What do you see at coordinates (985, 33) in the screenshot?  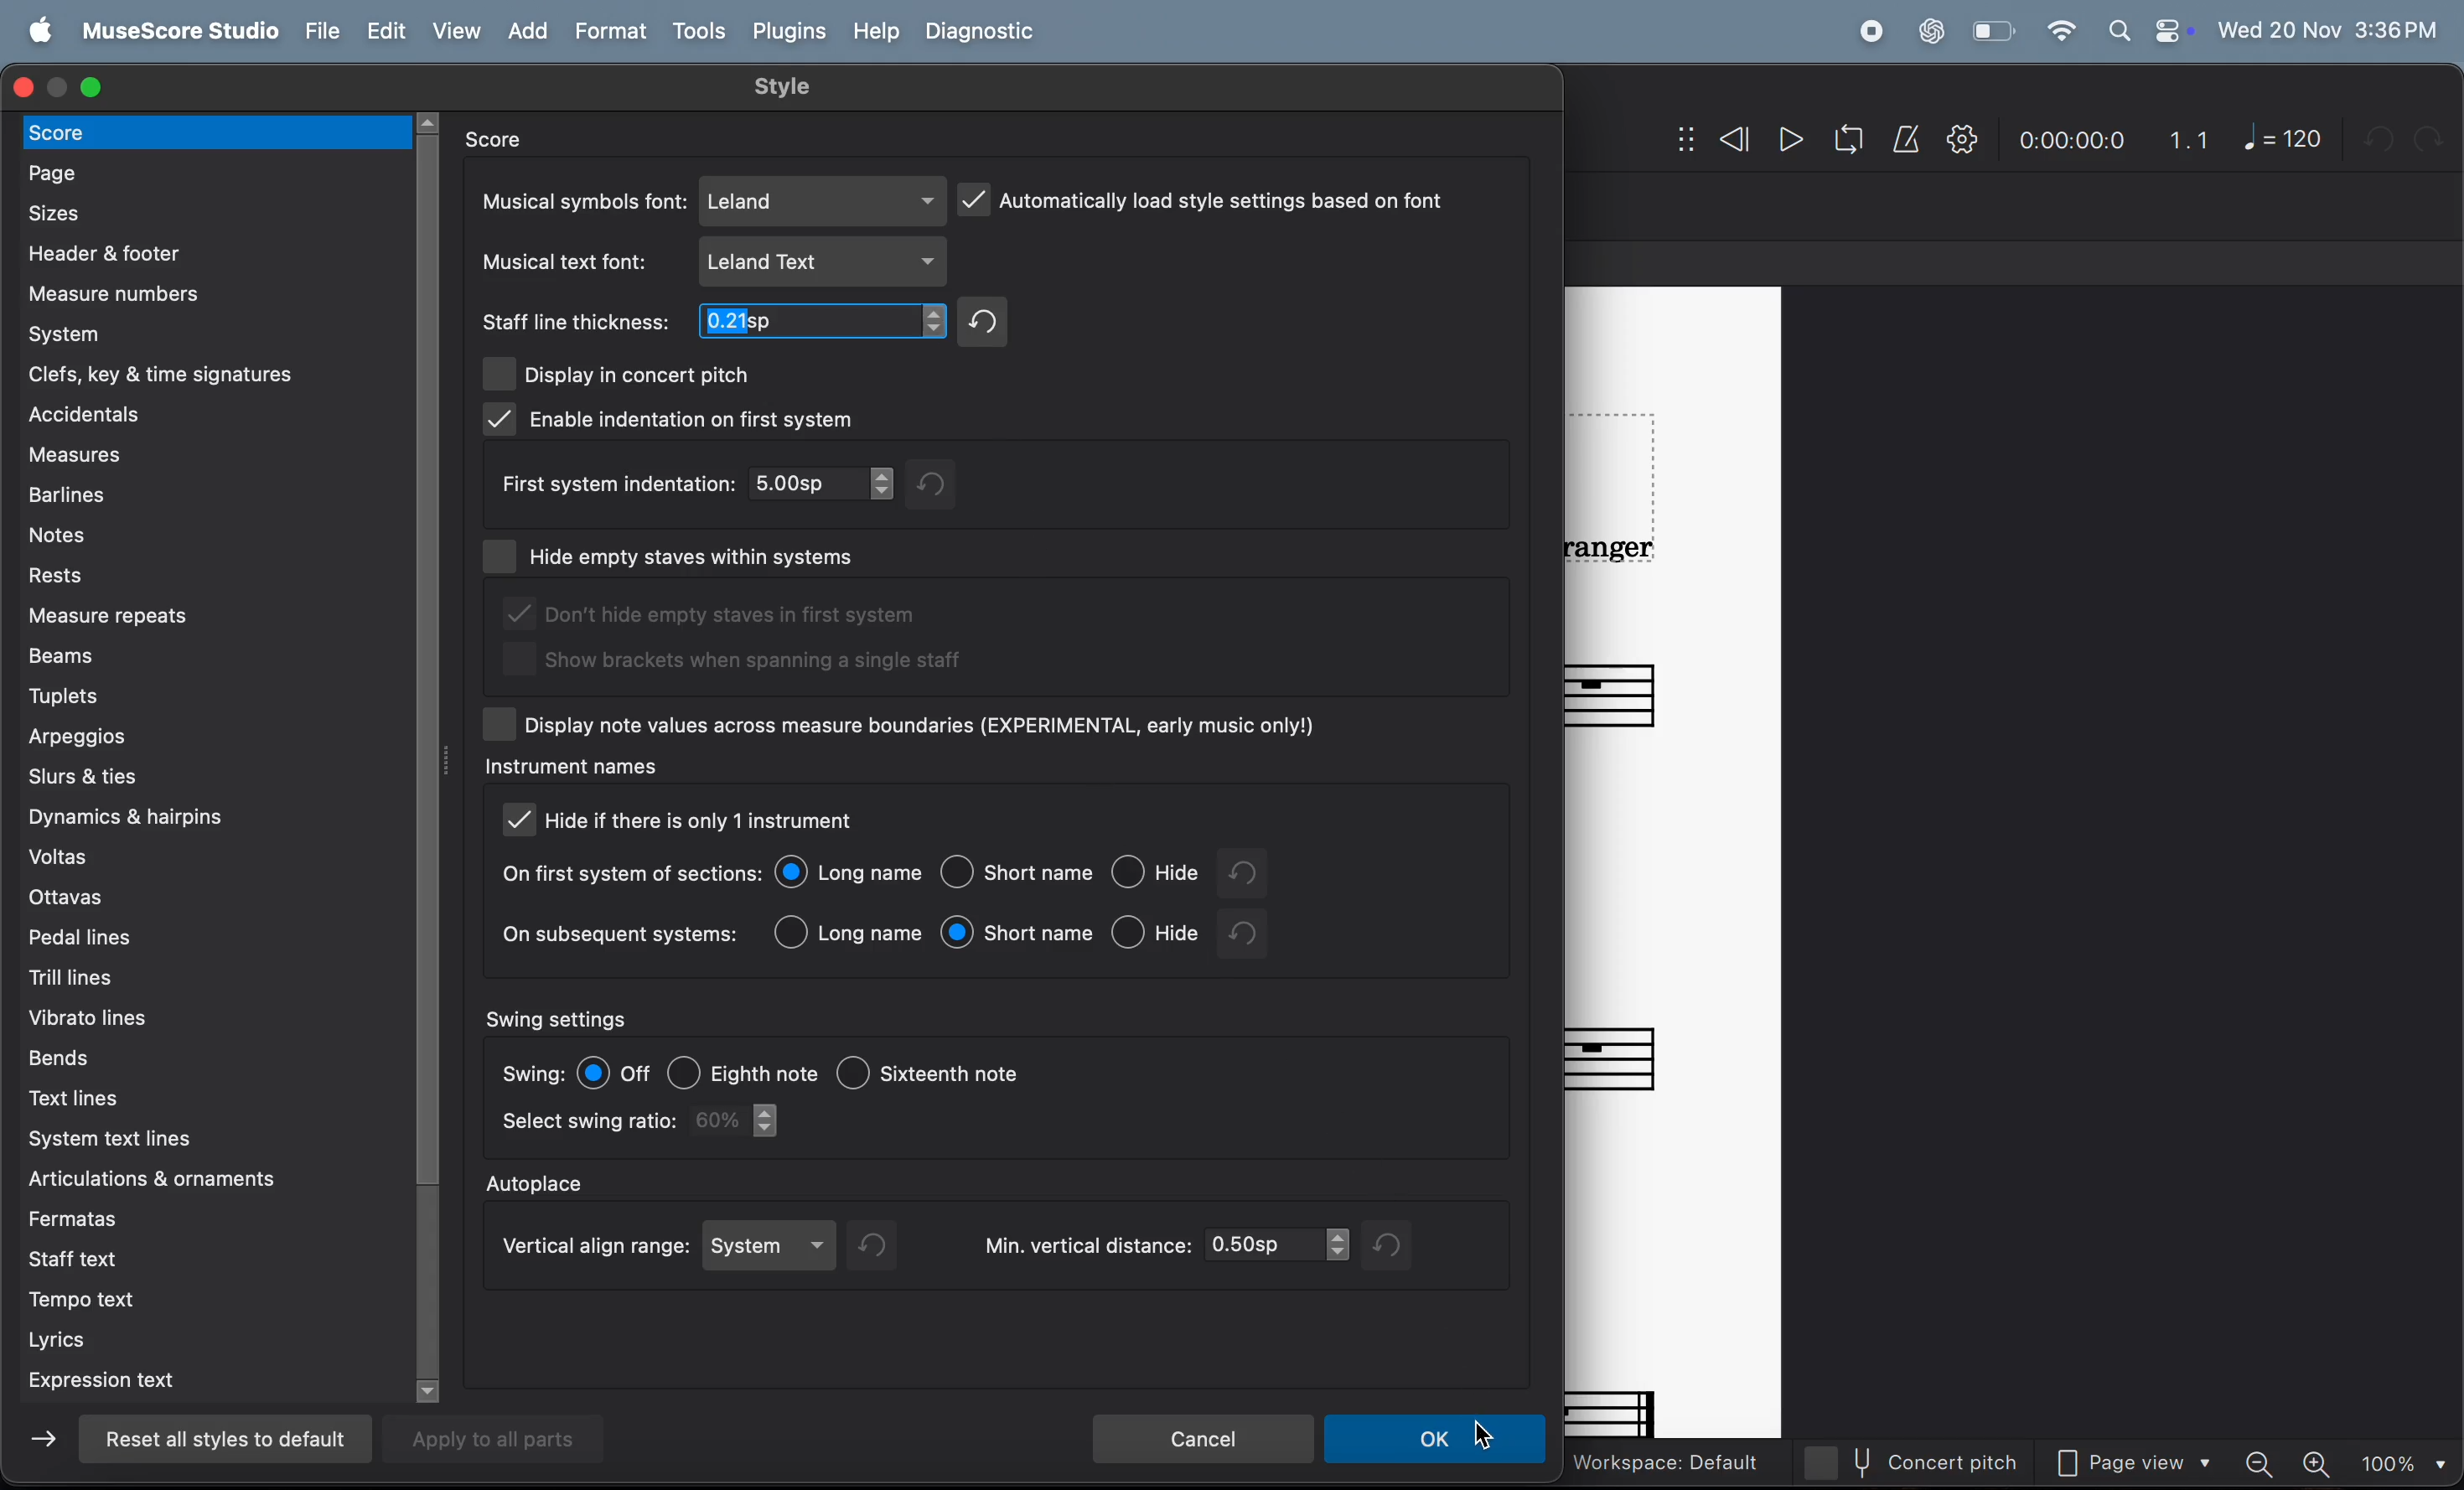 I see `diagnostics` at bounding box center [985, 33].